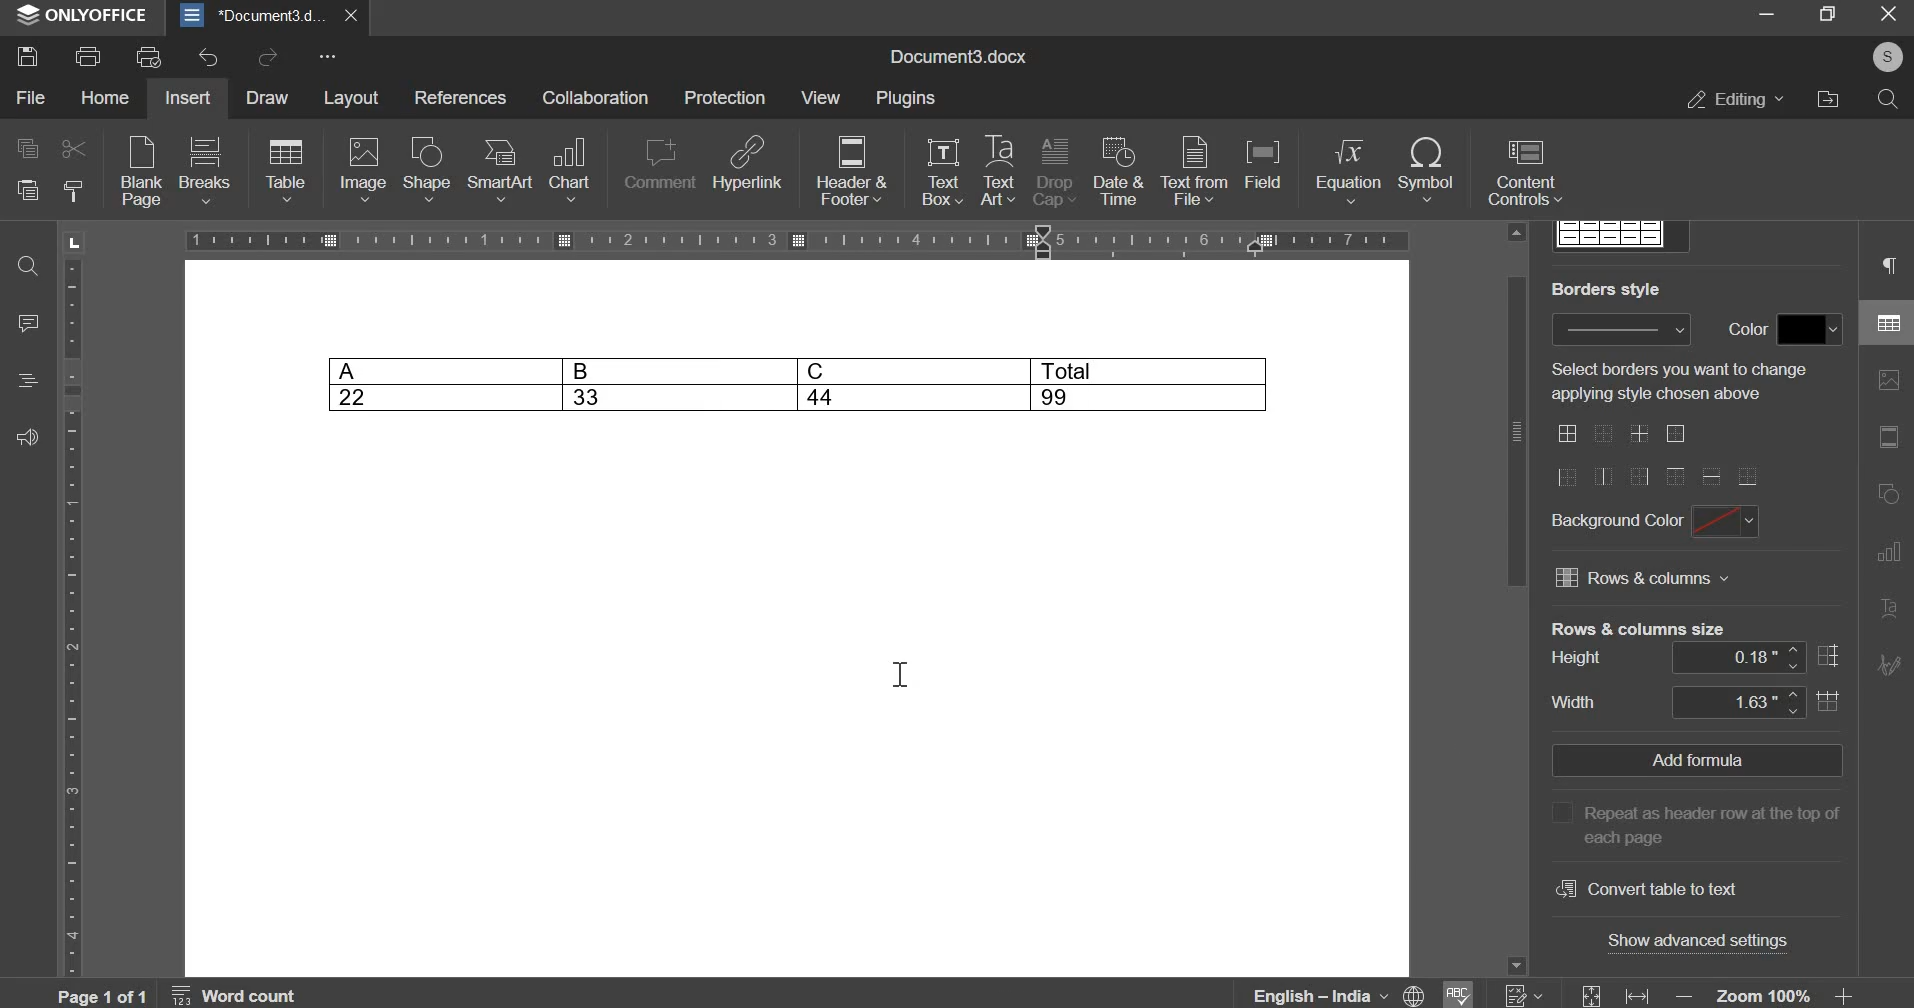 Image resolution: width=1914 pixels, height=1008 pixels. I want to click on image, so click(363, 170).